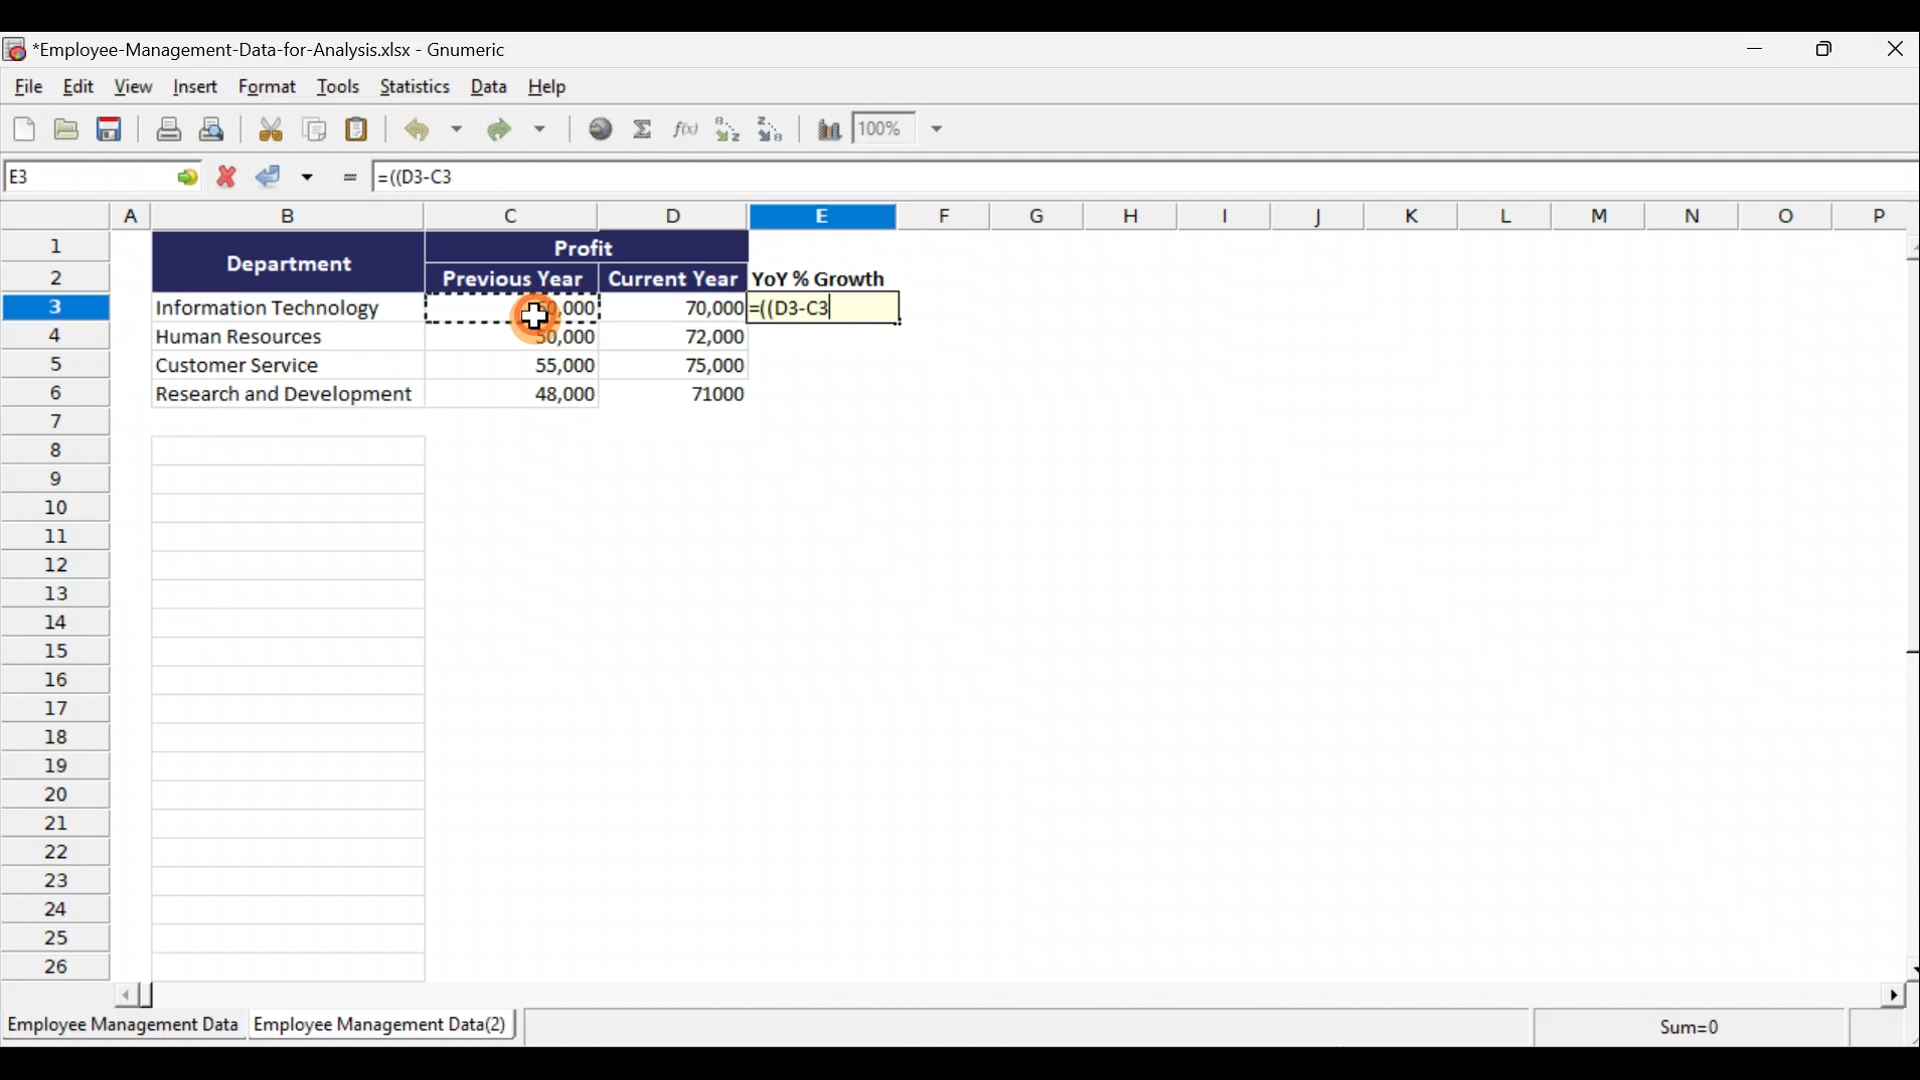 The image size is (1920, 1080). What do you see at coordinates (292, 181) in the screenshot?
I see `Accept change` at bounding box center [292, 181].